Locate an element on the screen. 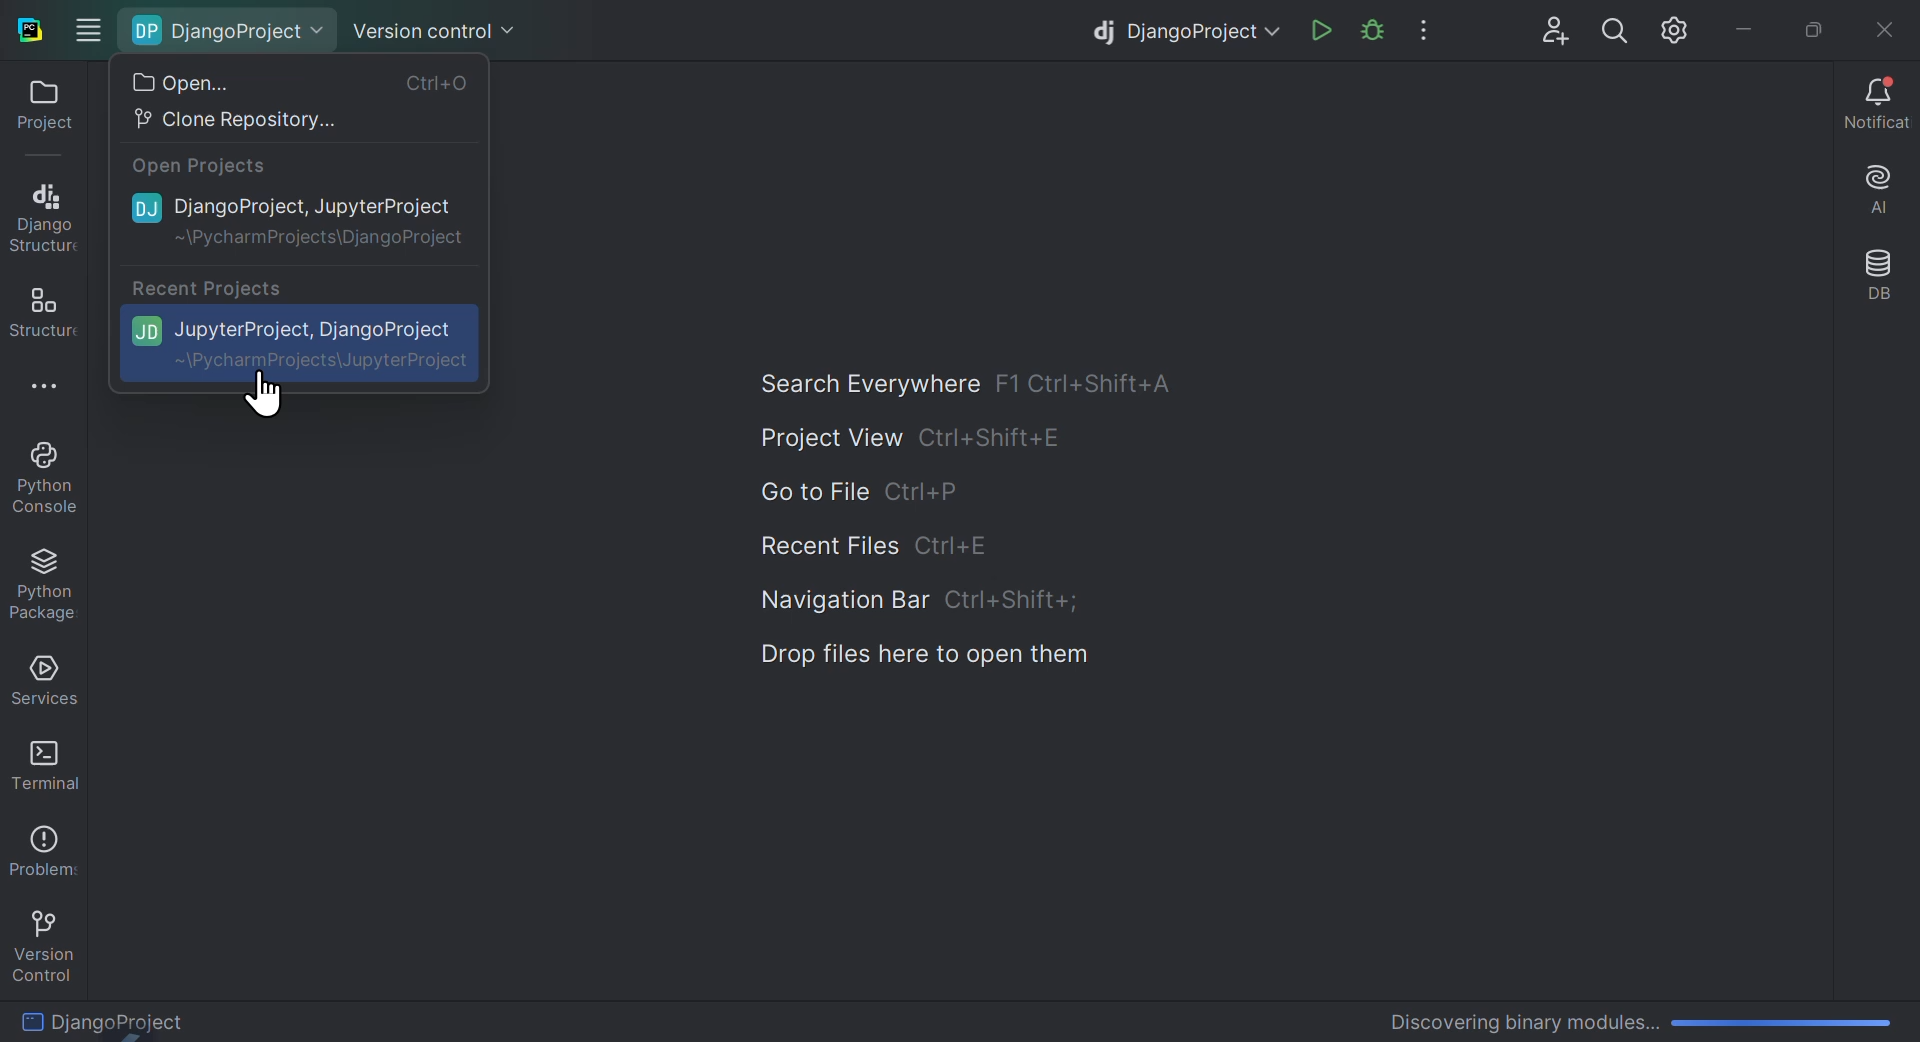 The image size is (1920, 1042). Django project is located at coordinates (1178, 29).